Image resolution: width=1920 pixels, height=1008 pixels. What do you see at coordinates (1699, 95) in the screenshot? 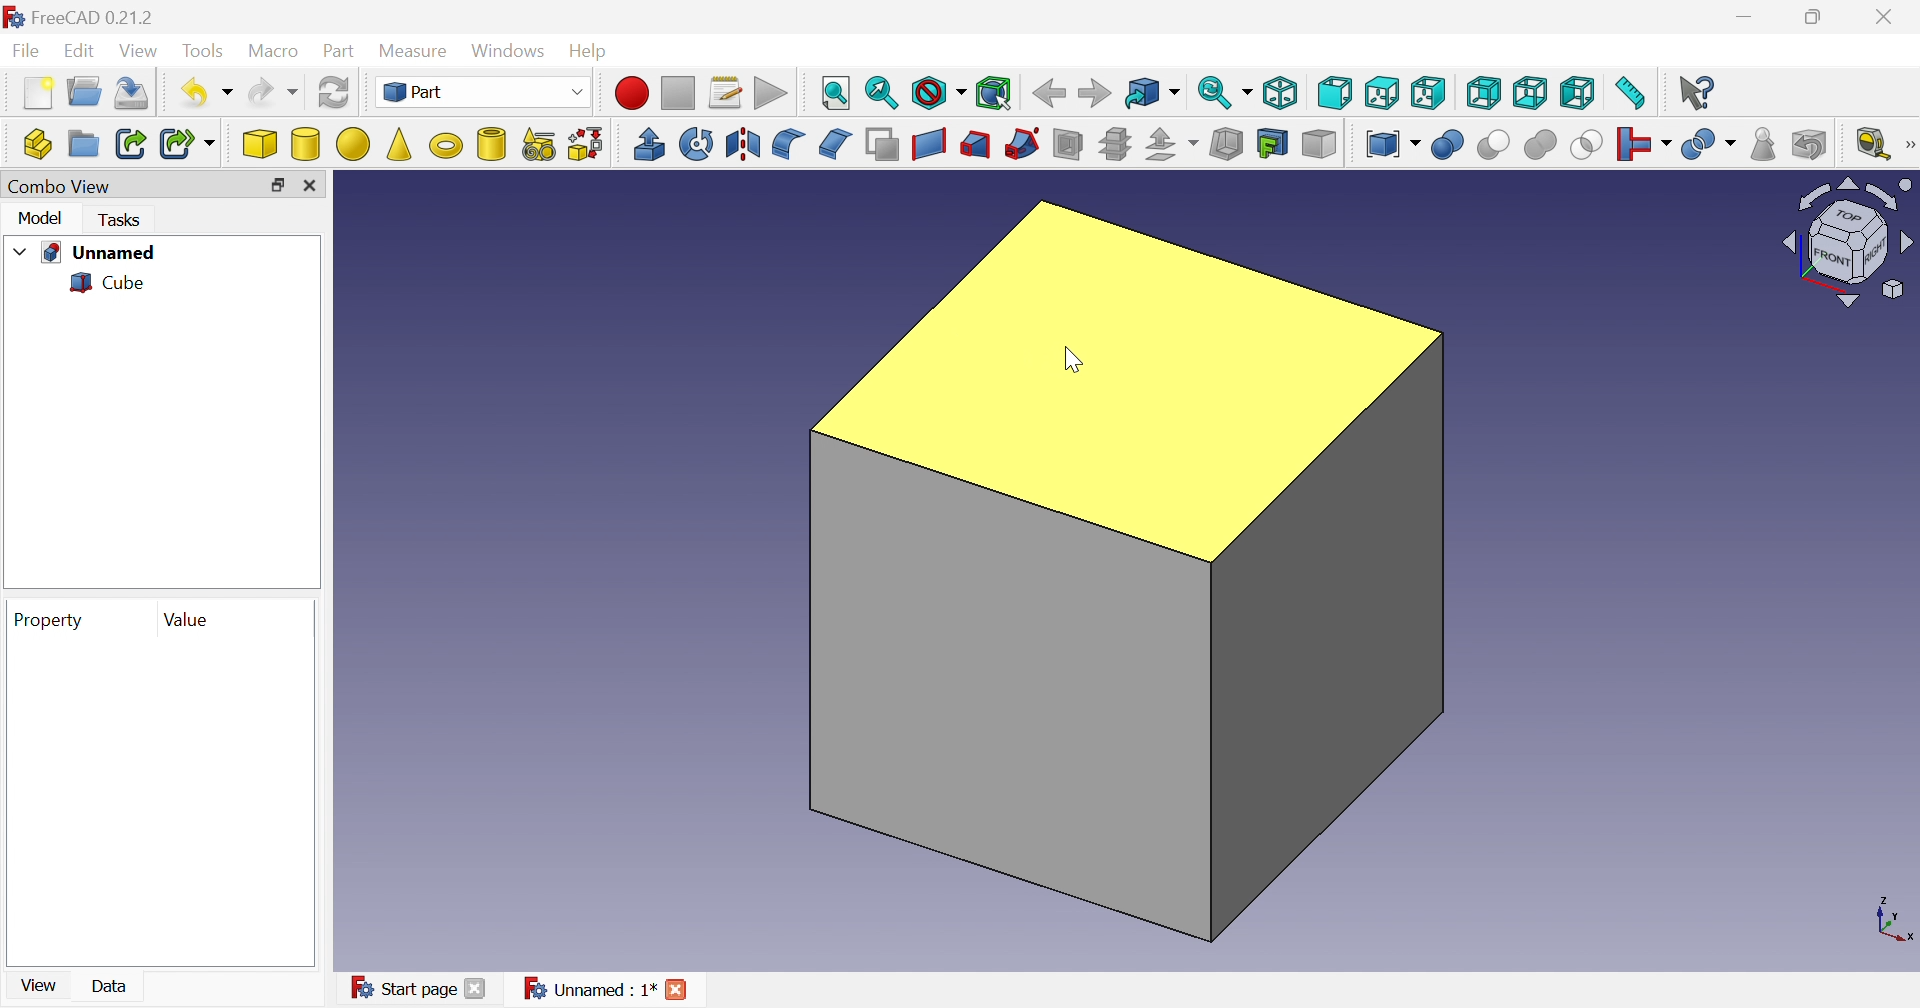
I see `What's this?` at bounding box center [1699, 95].